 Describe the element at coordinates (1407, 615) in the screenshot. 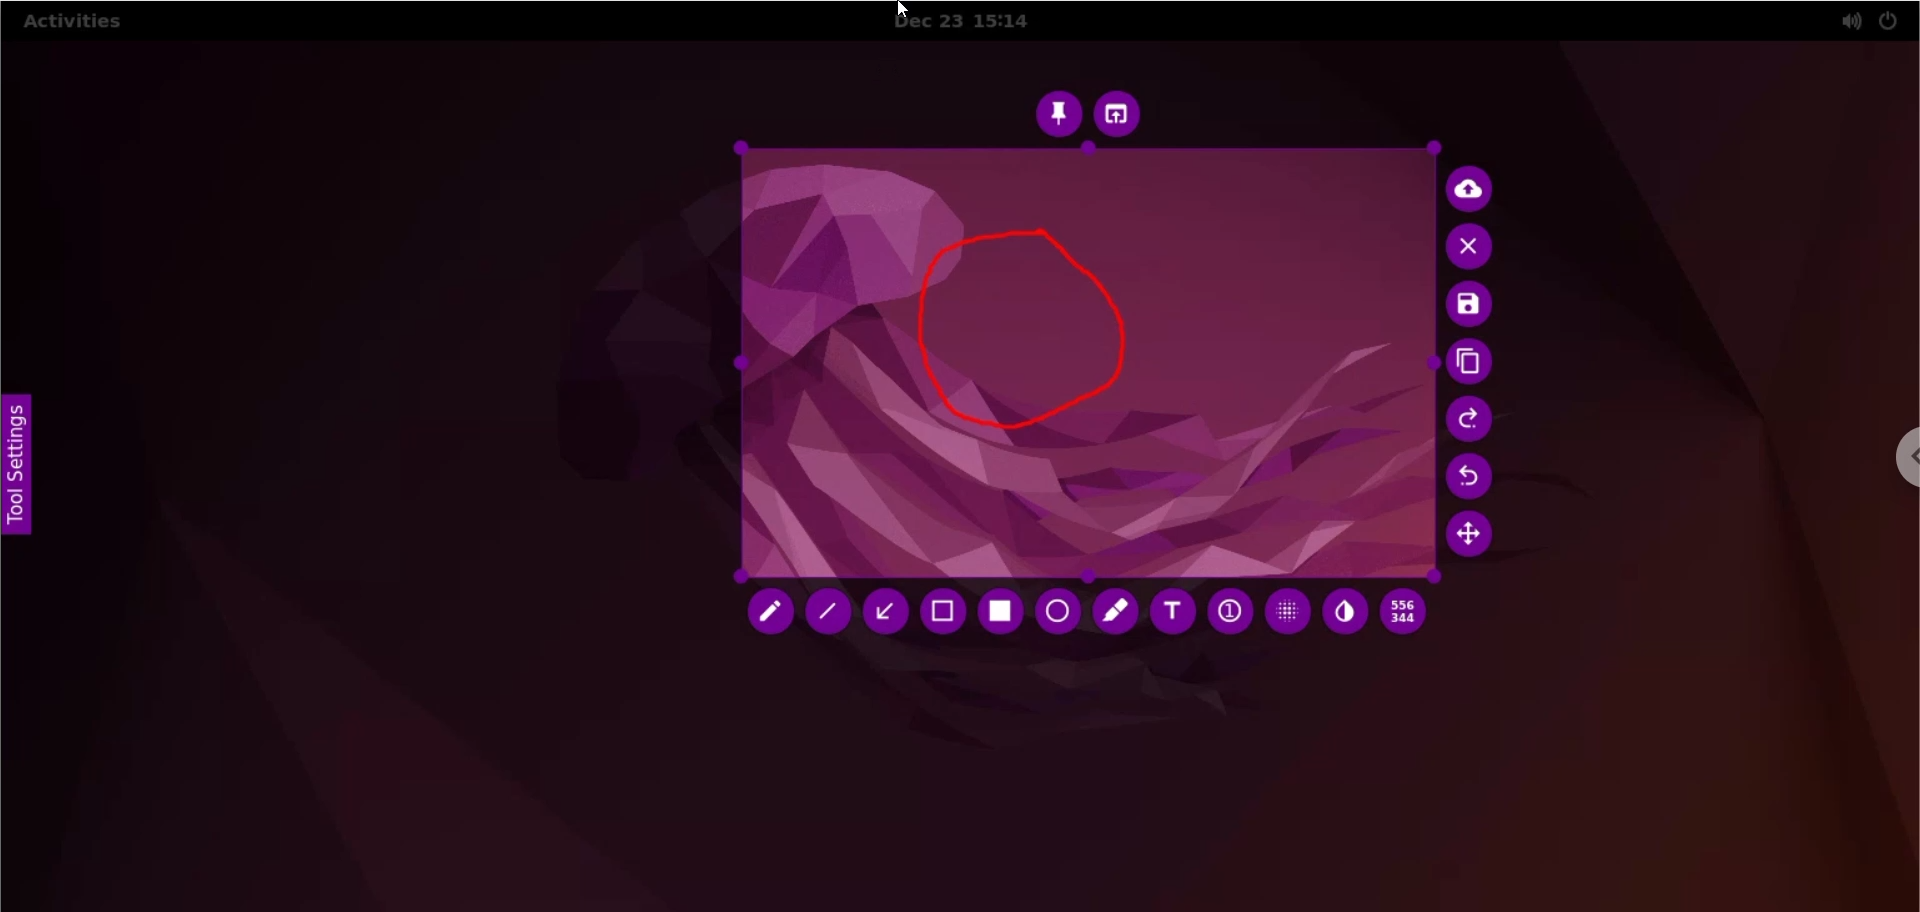

I see `x and y coordinates` at that location.